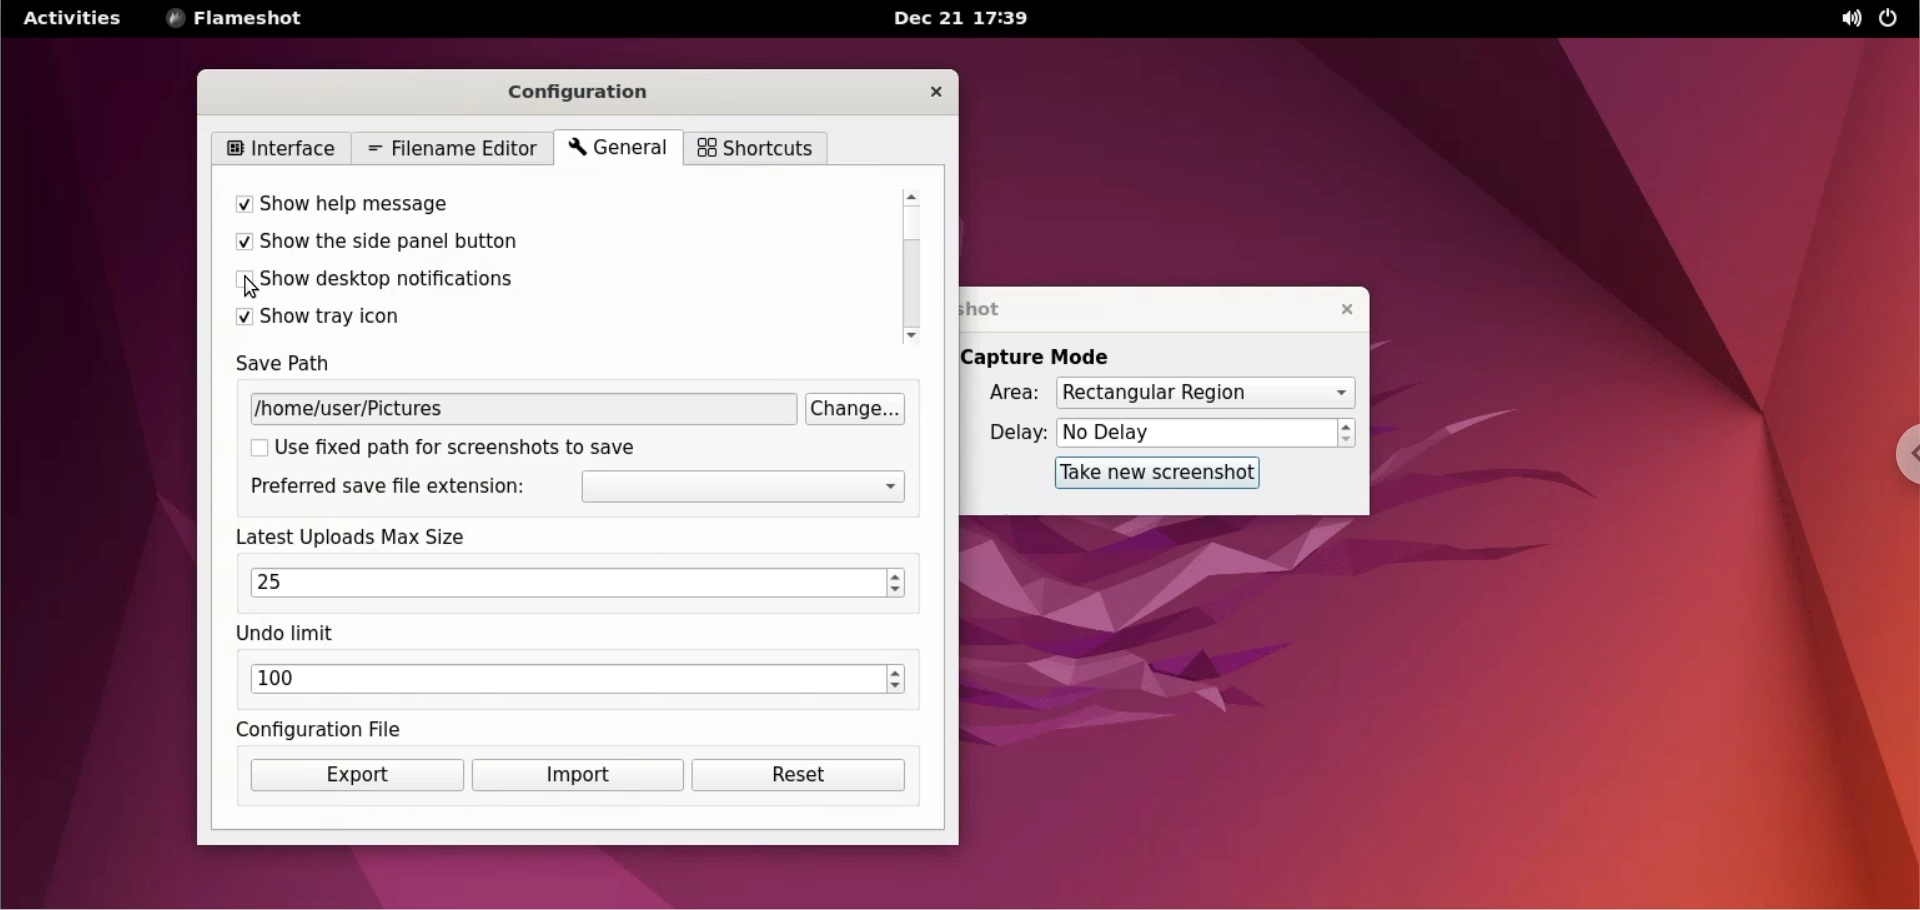 Image resolution: width=1920 pixels, height=910 pixels. Describe the element at coordinates (1006, 434) in the screenshot. I see `delay:` at that location.